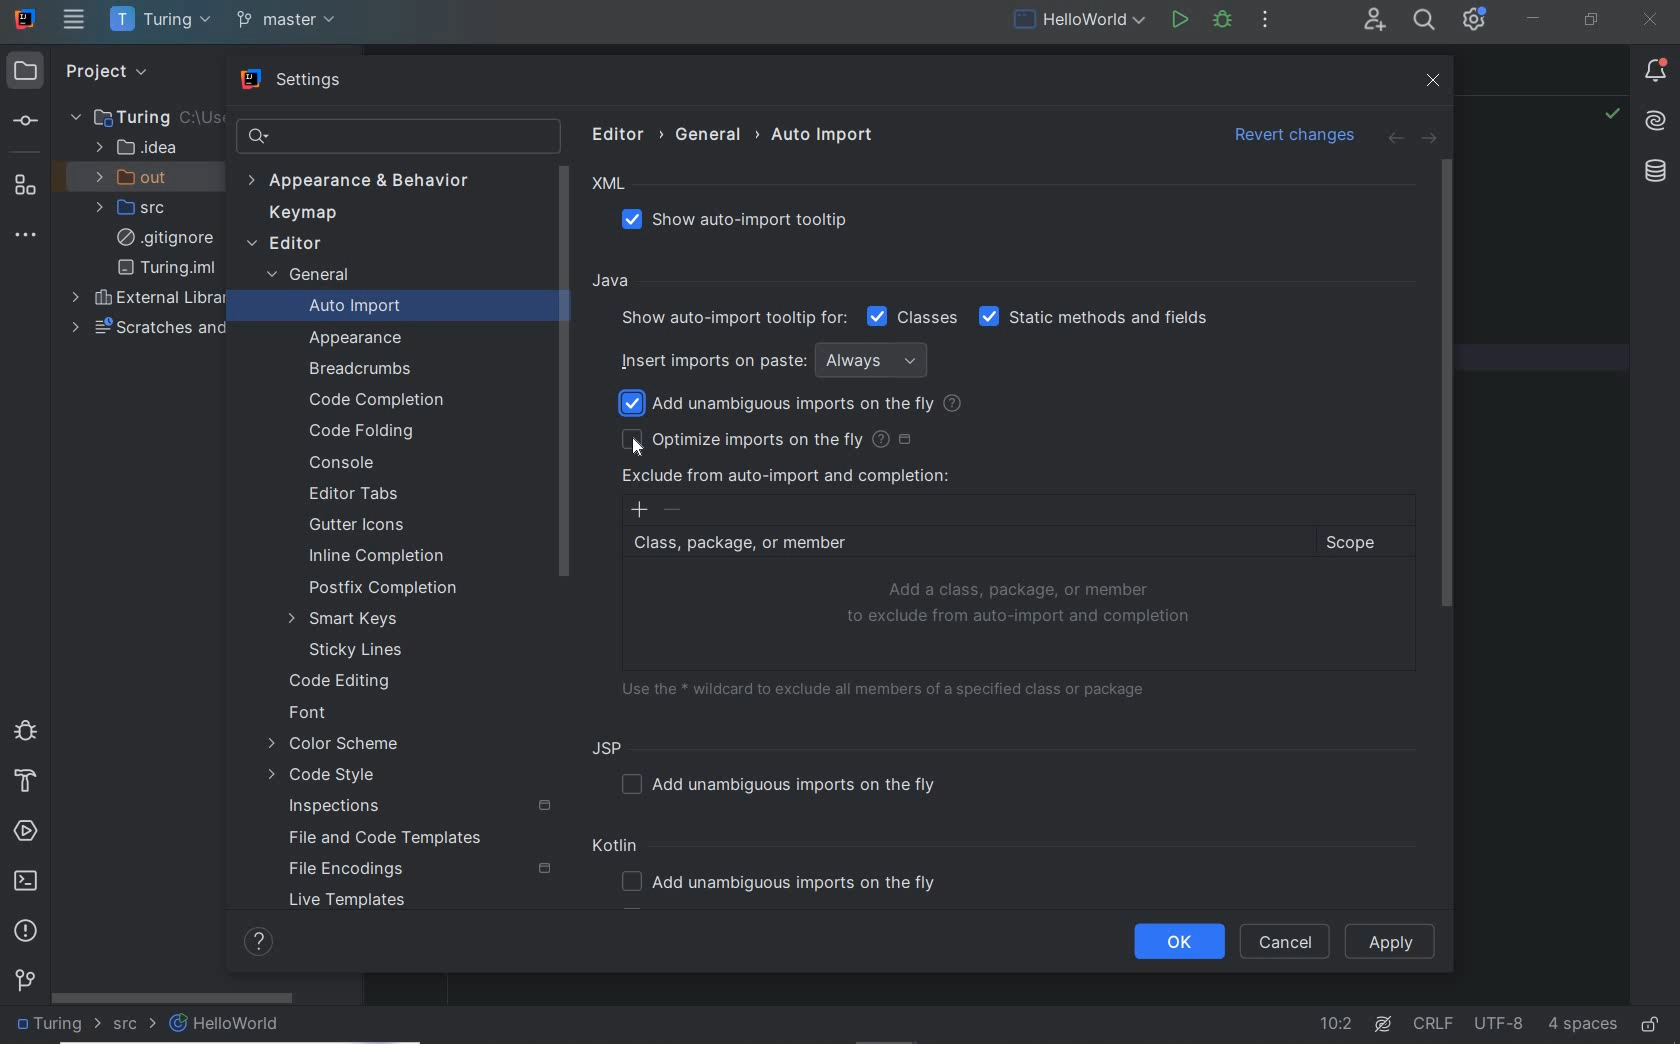  Describe the element at coordinates (1445, 383) in the screenshot. I see `SCROLLBAR` at that location.